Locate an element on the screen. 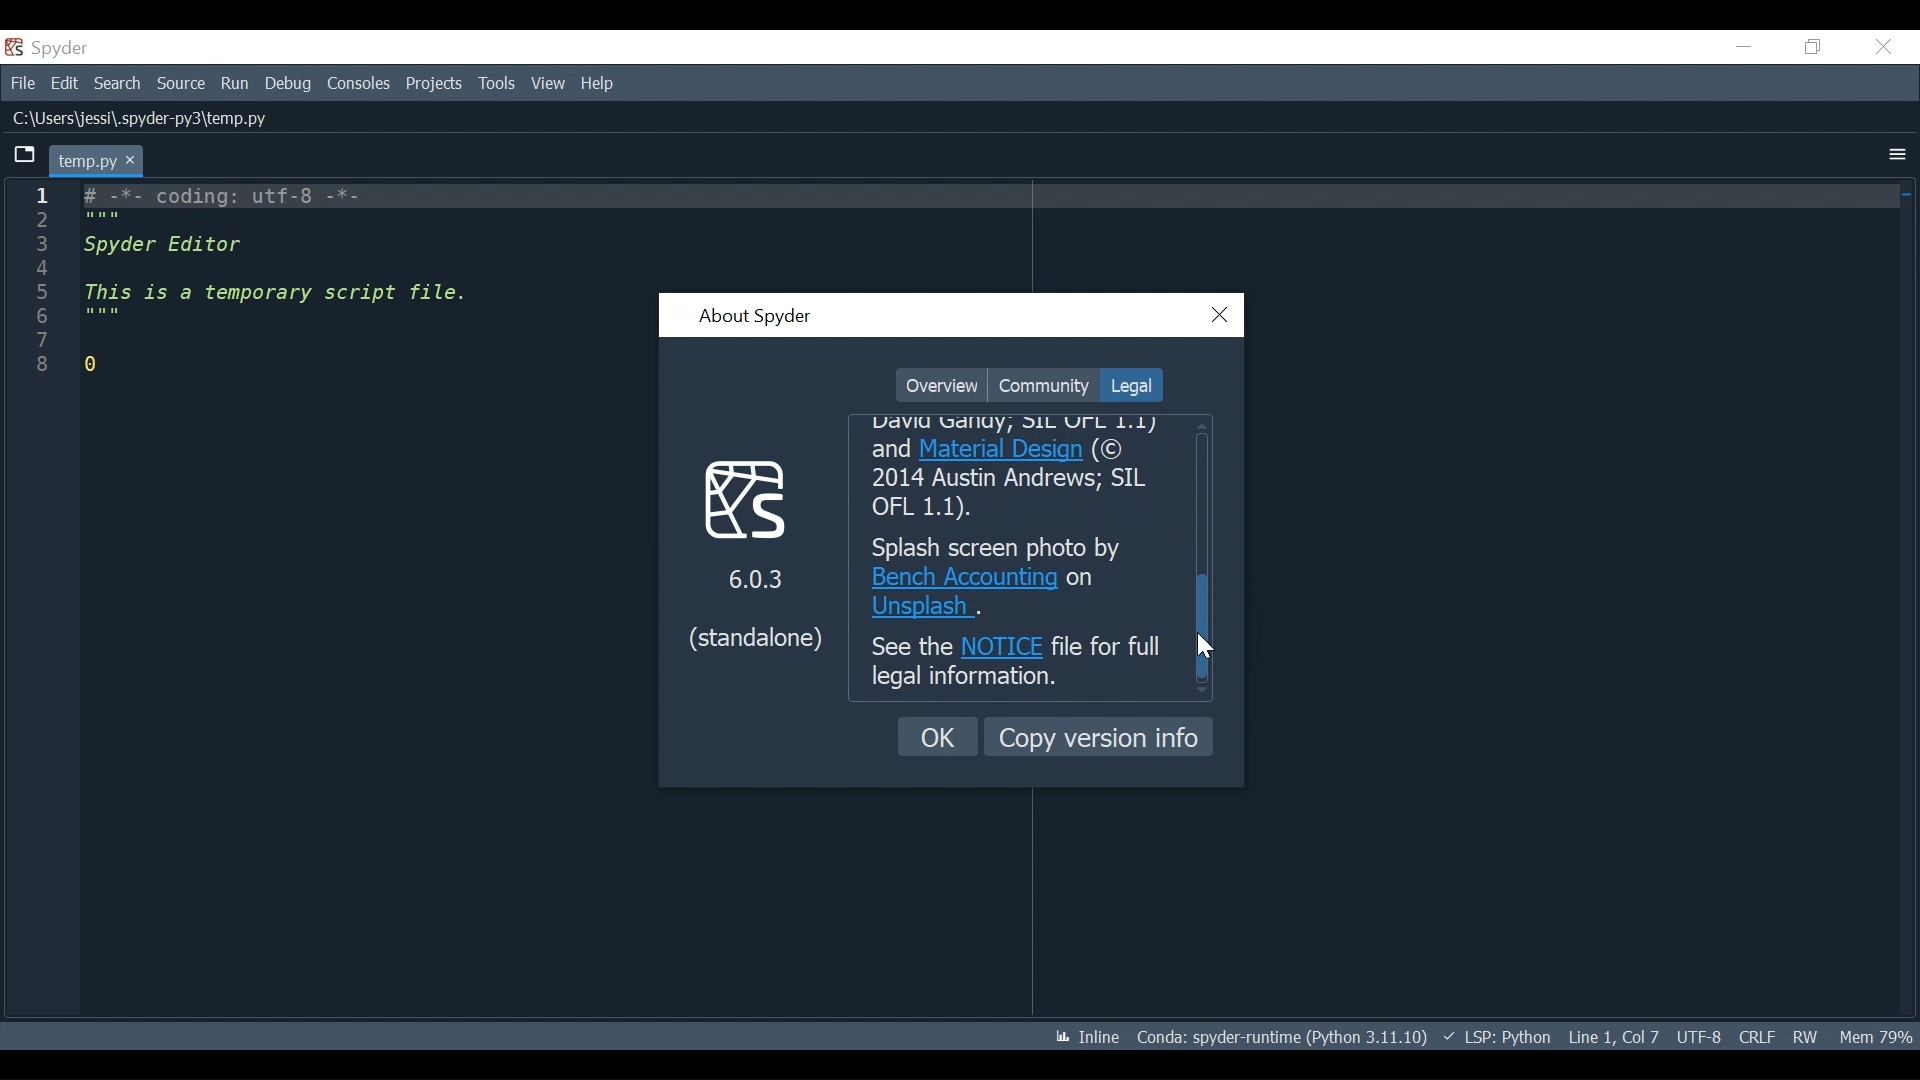  Splash screen photo by Bench Accounting on Unsplash is located at coordinates (1018, 577).